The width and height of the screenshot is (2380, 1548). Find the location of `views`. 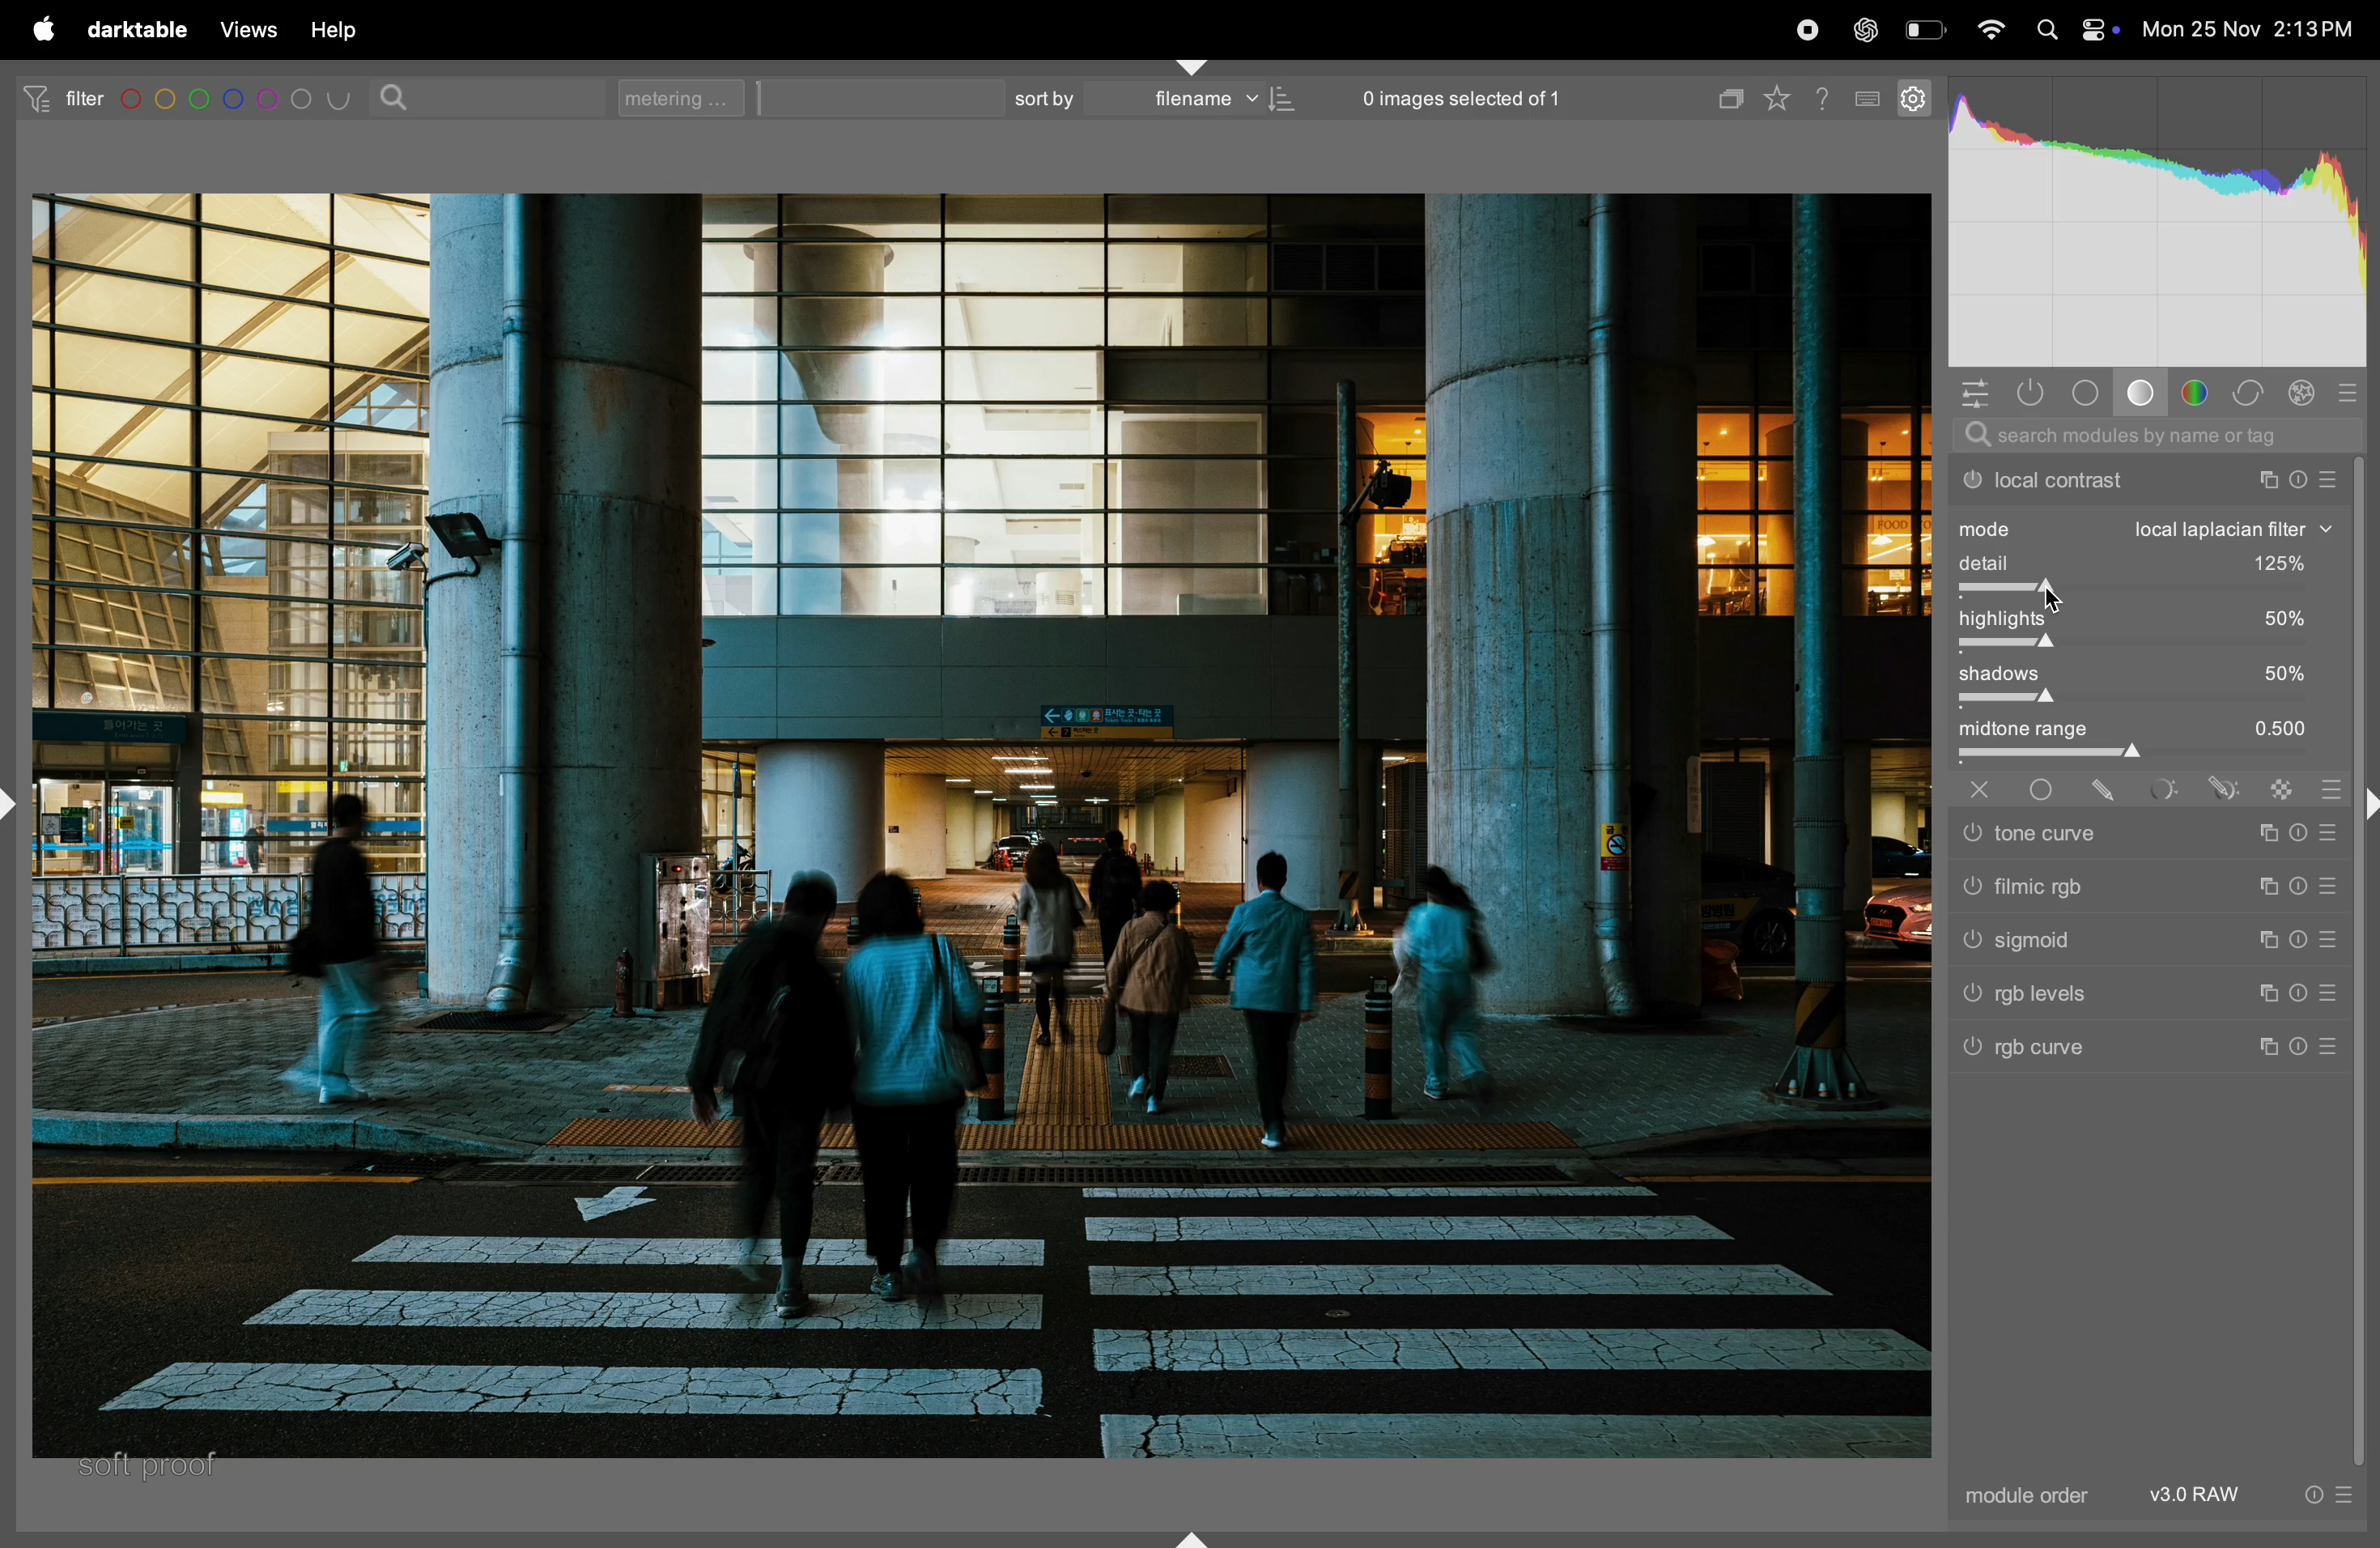

views is located at coordinates (244, 30).